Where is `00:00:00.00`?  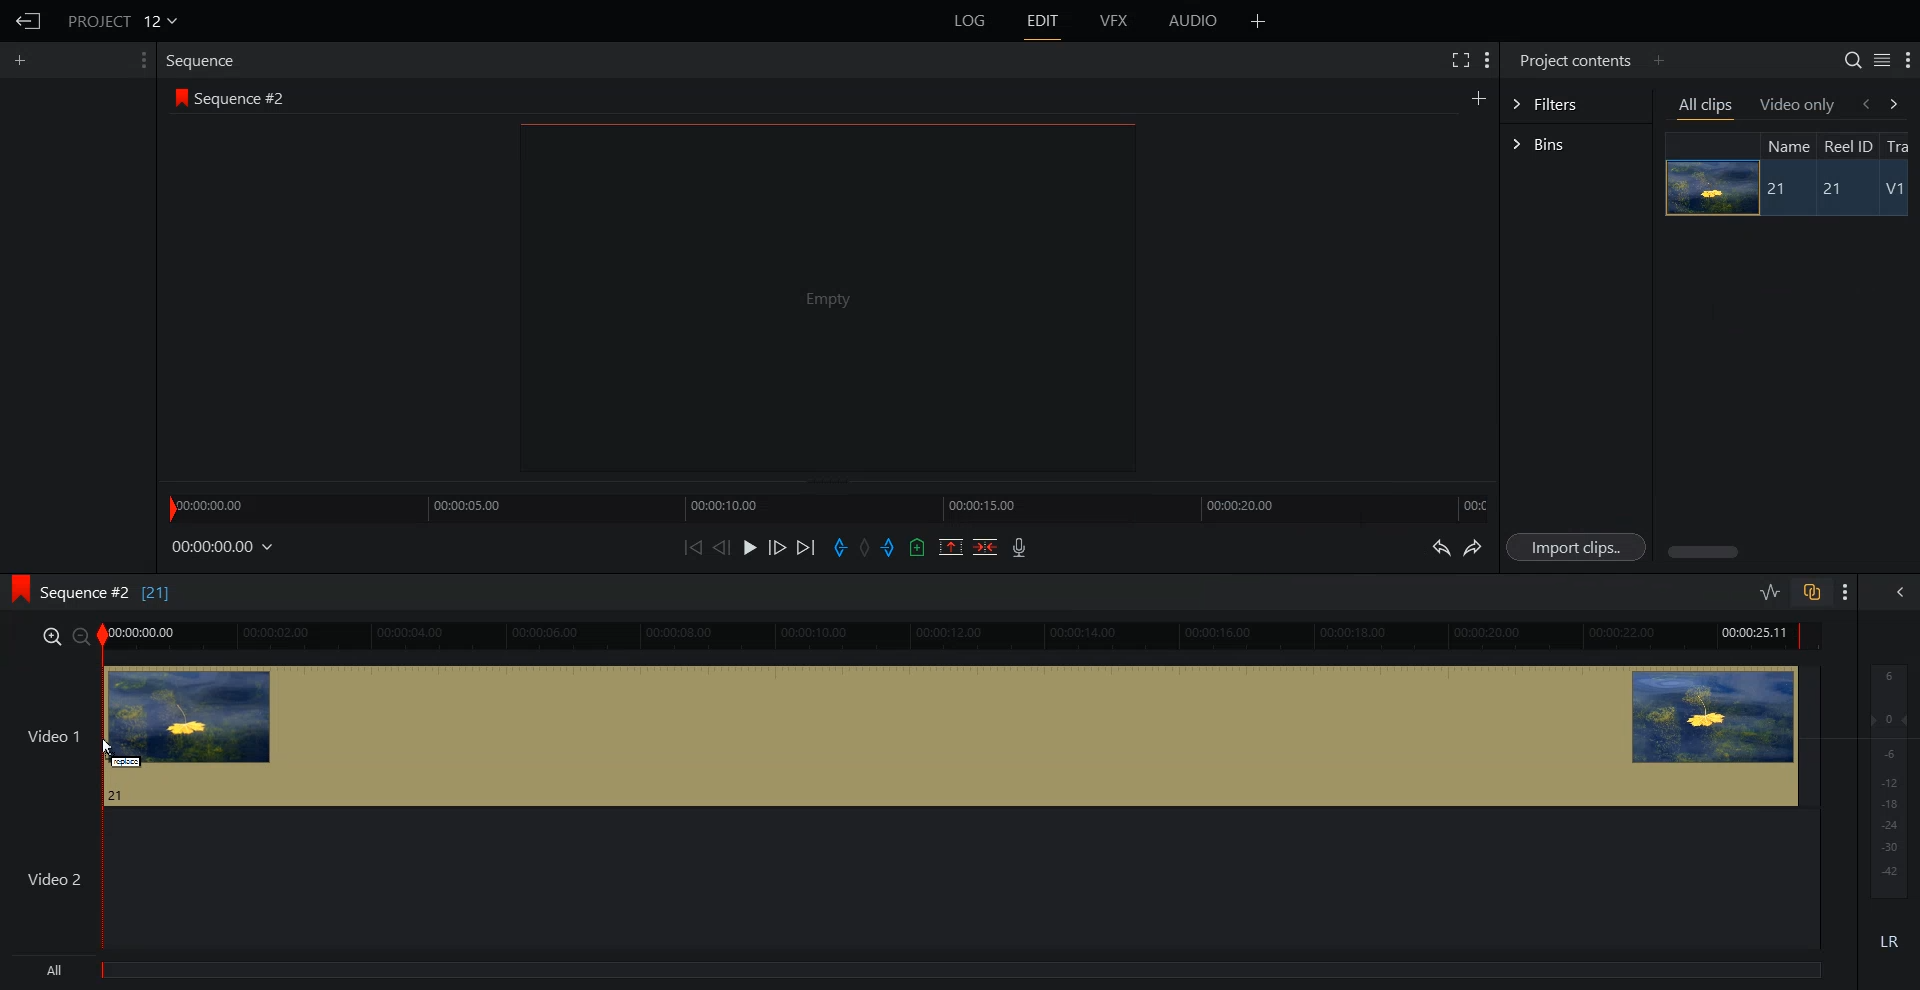 00:00:00.00 is located at coordinates (224, 548).